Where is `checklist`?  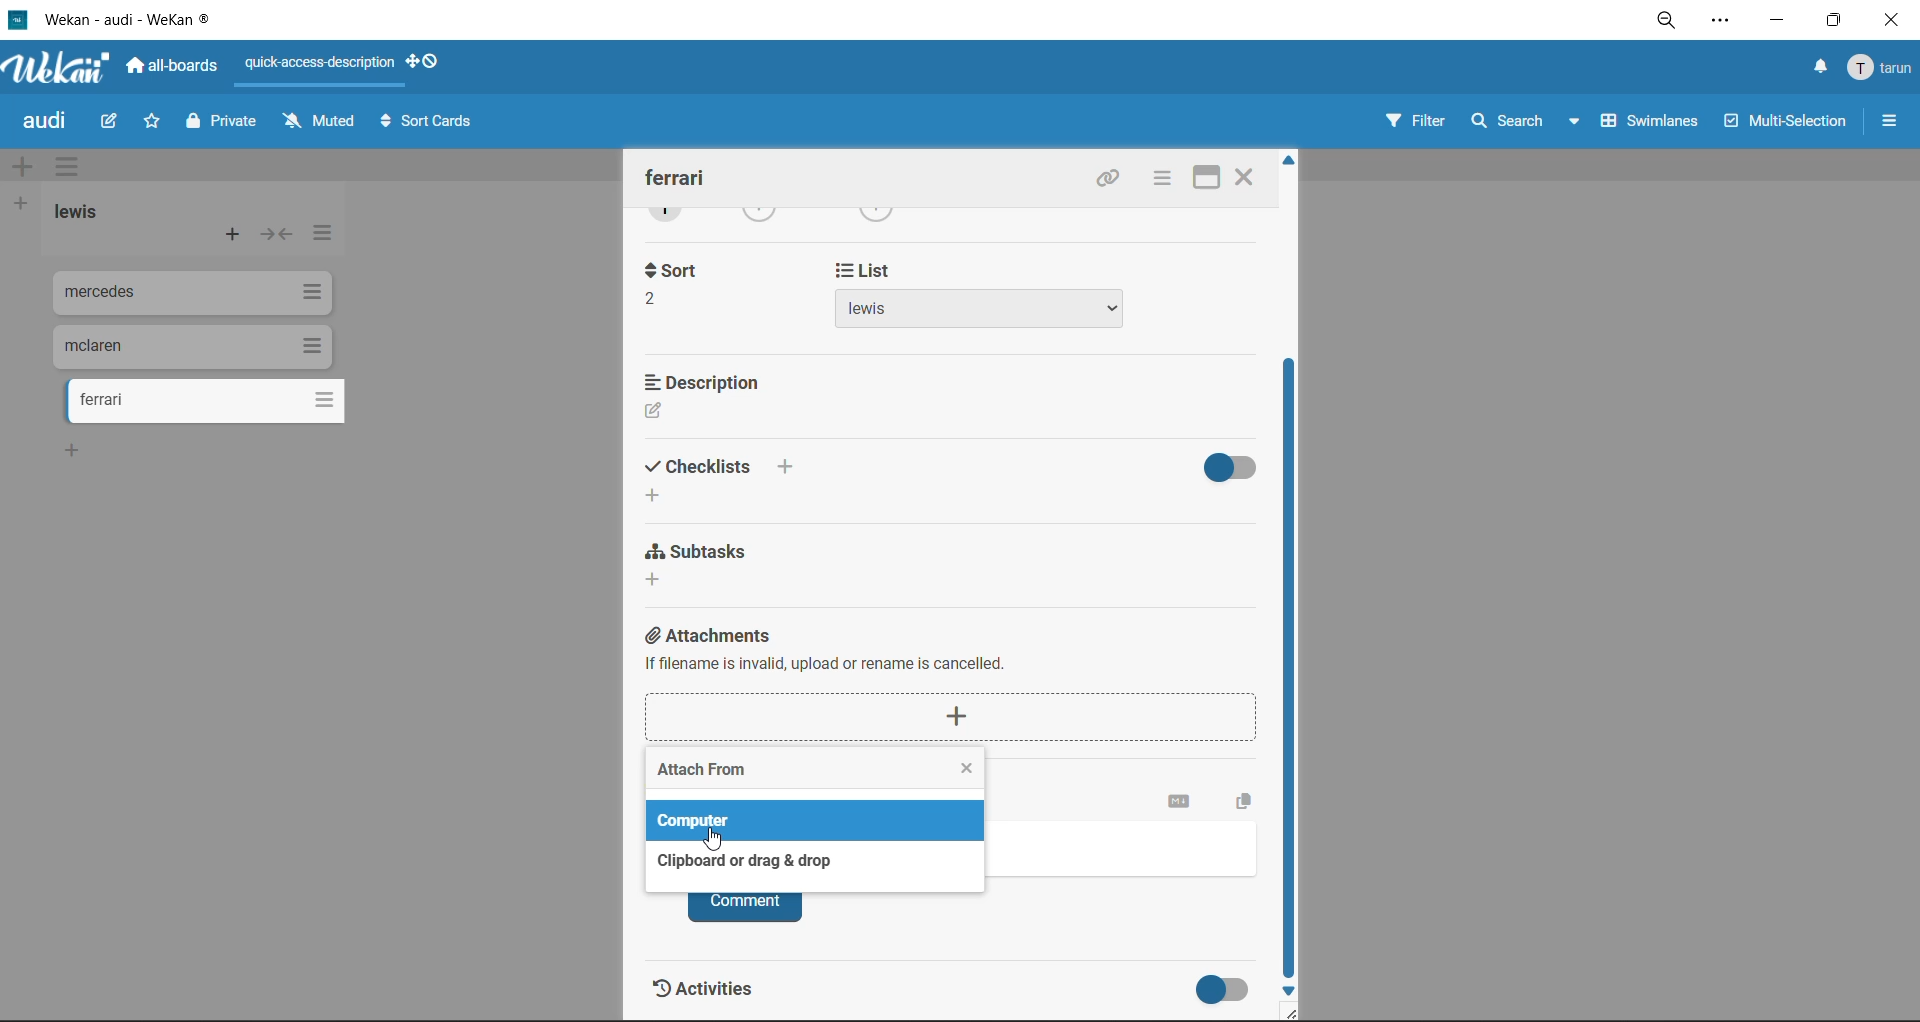
checklist is located at coordinates (723, 477).